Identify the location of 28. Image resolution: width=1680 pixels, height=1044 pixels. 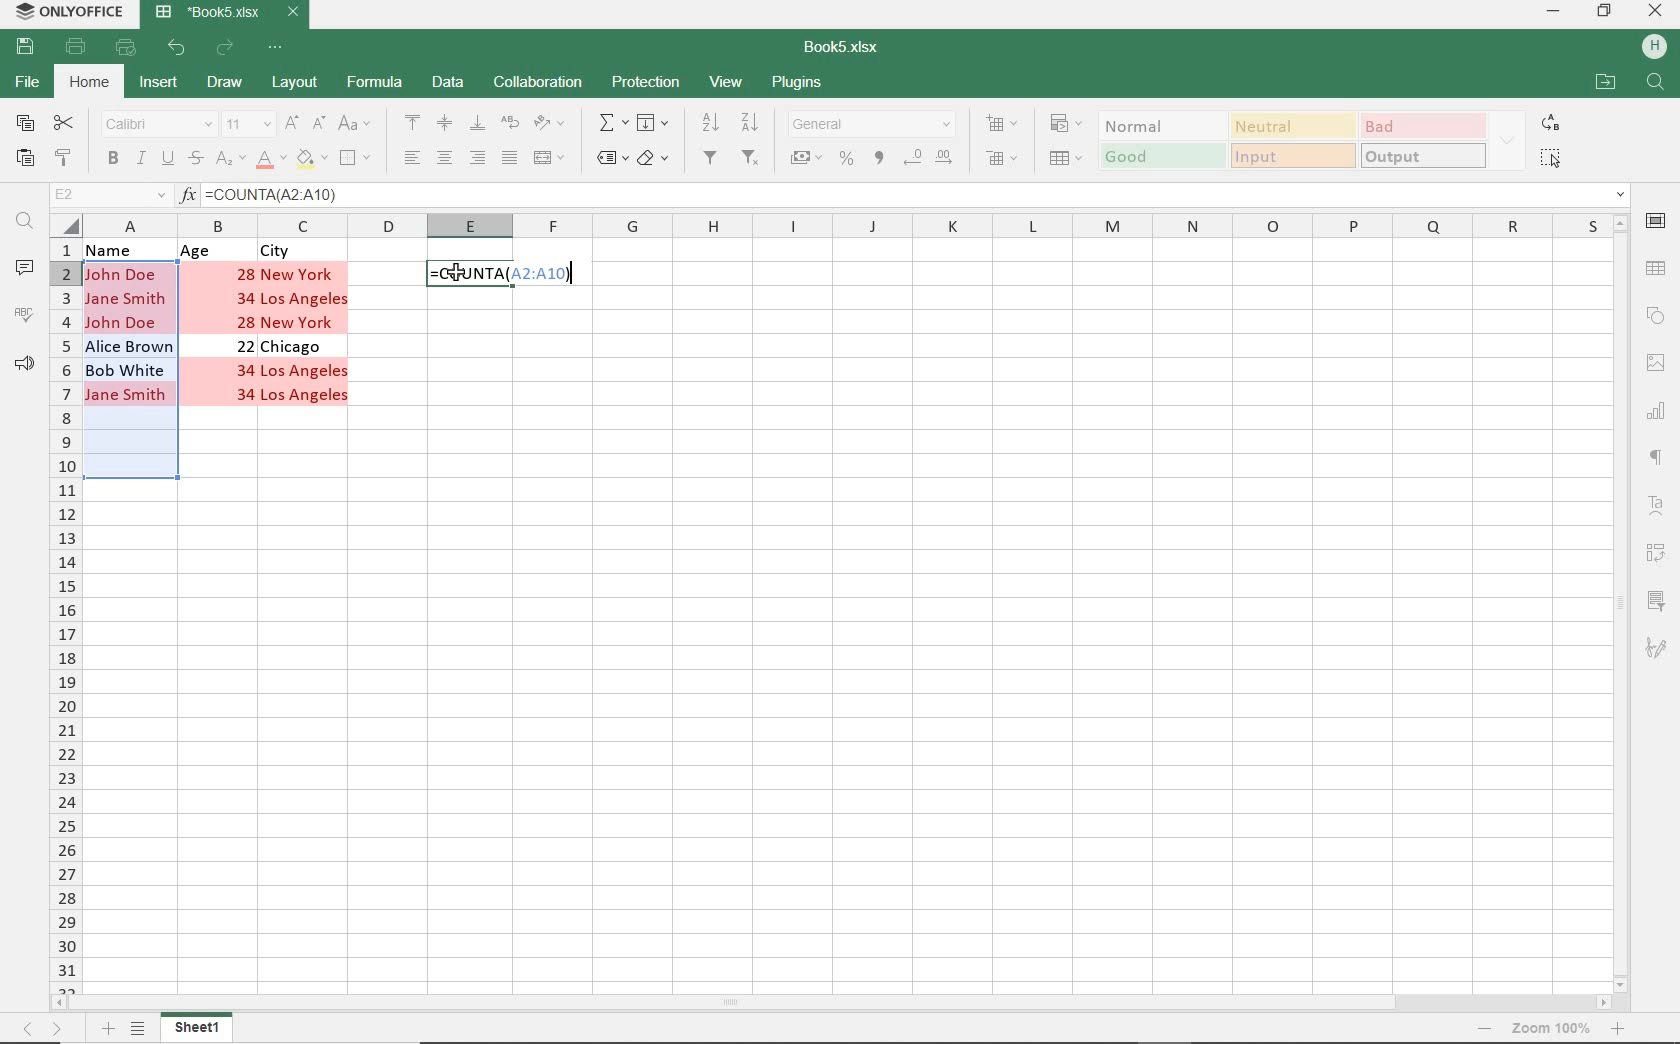
(246, 272).